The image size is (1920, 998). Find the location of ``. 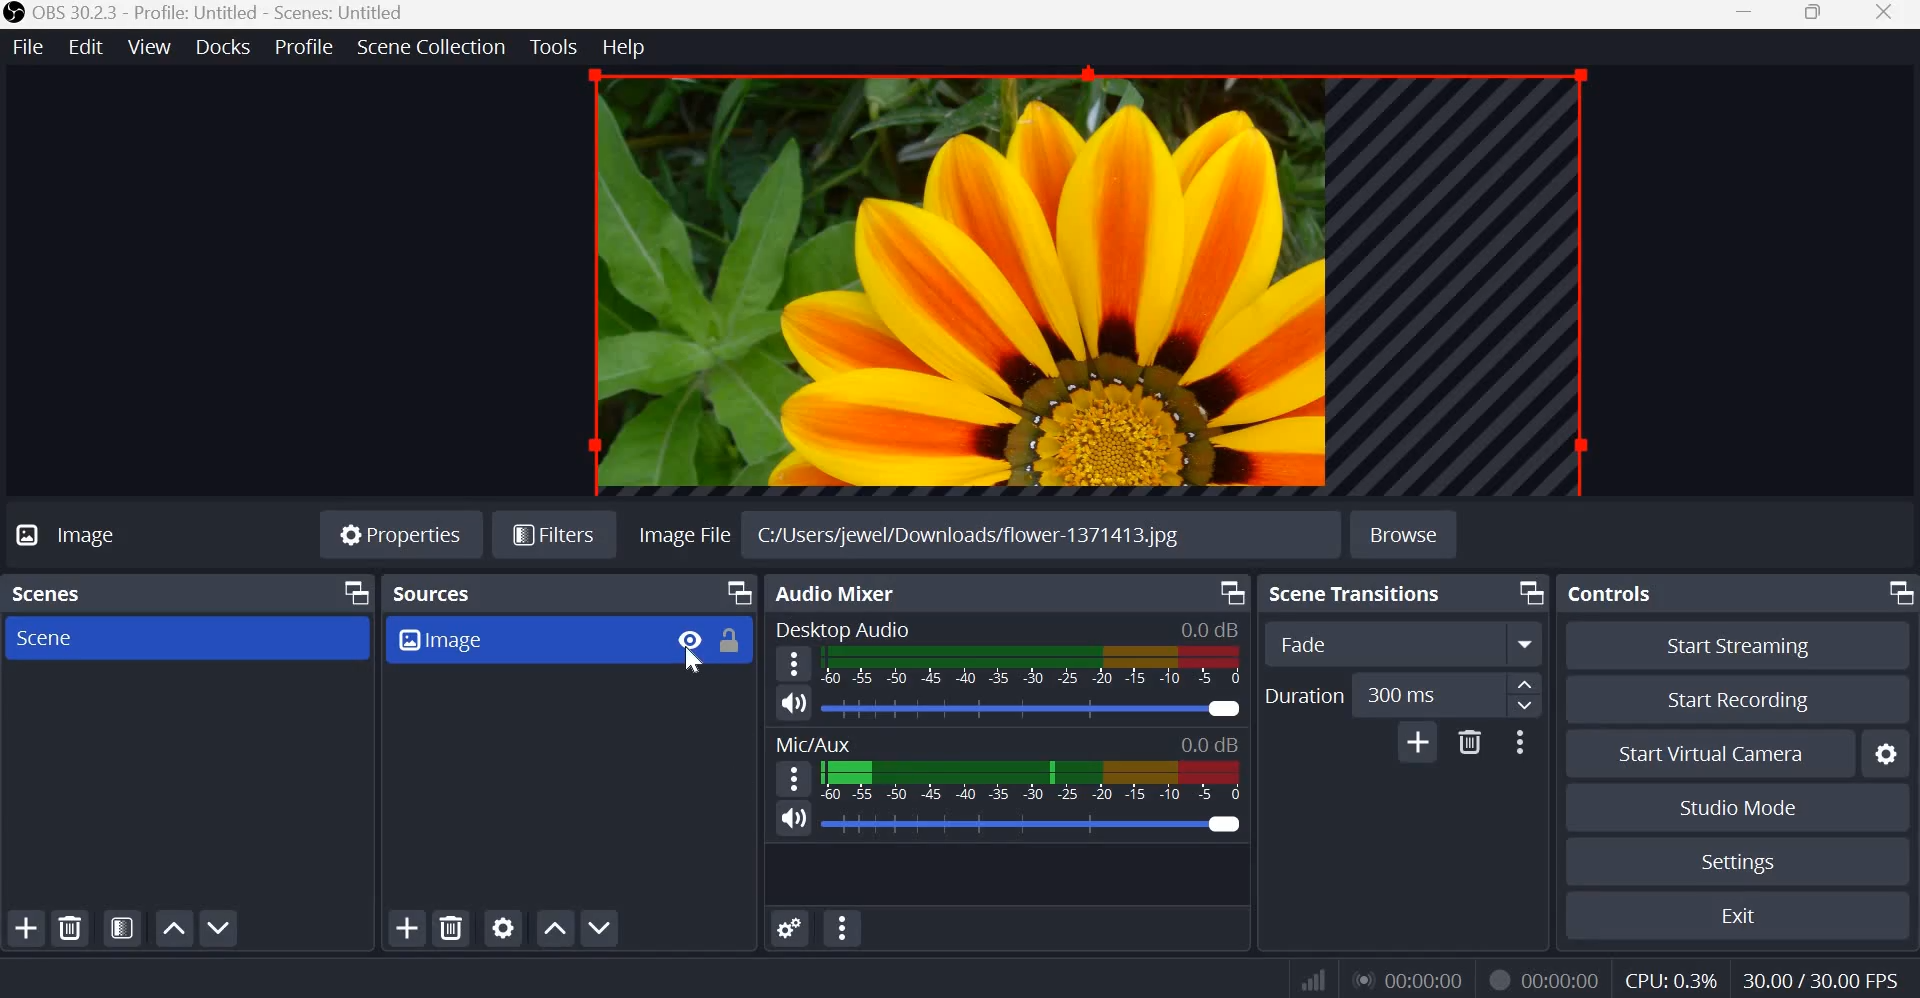

 is located at coordinates (841, 927).